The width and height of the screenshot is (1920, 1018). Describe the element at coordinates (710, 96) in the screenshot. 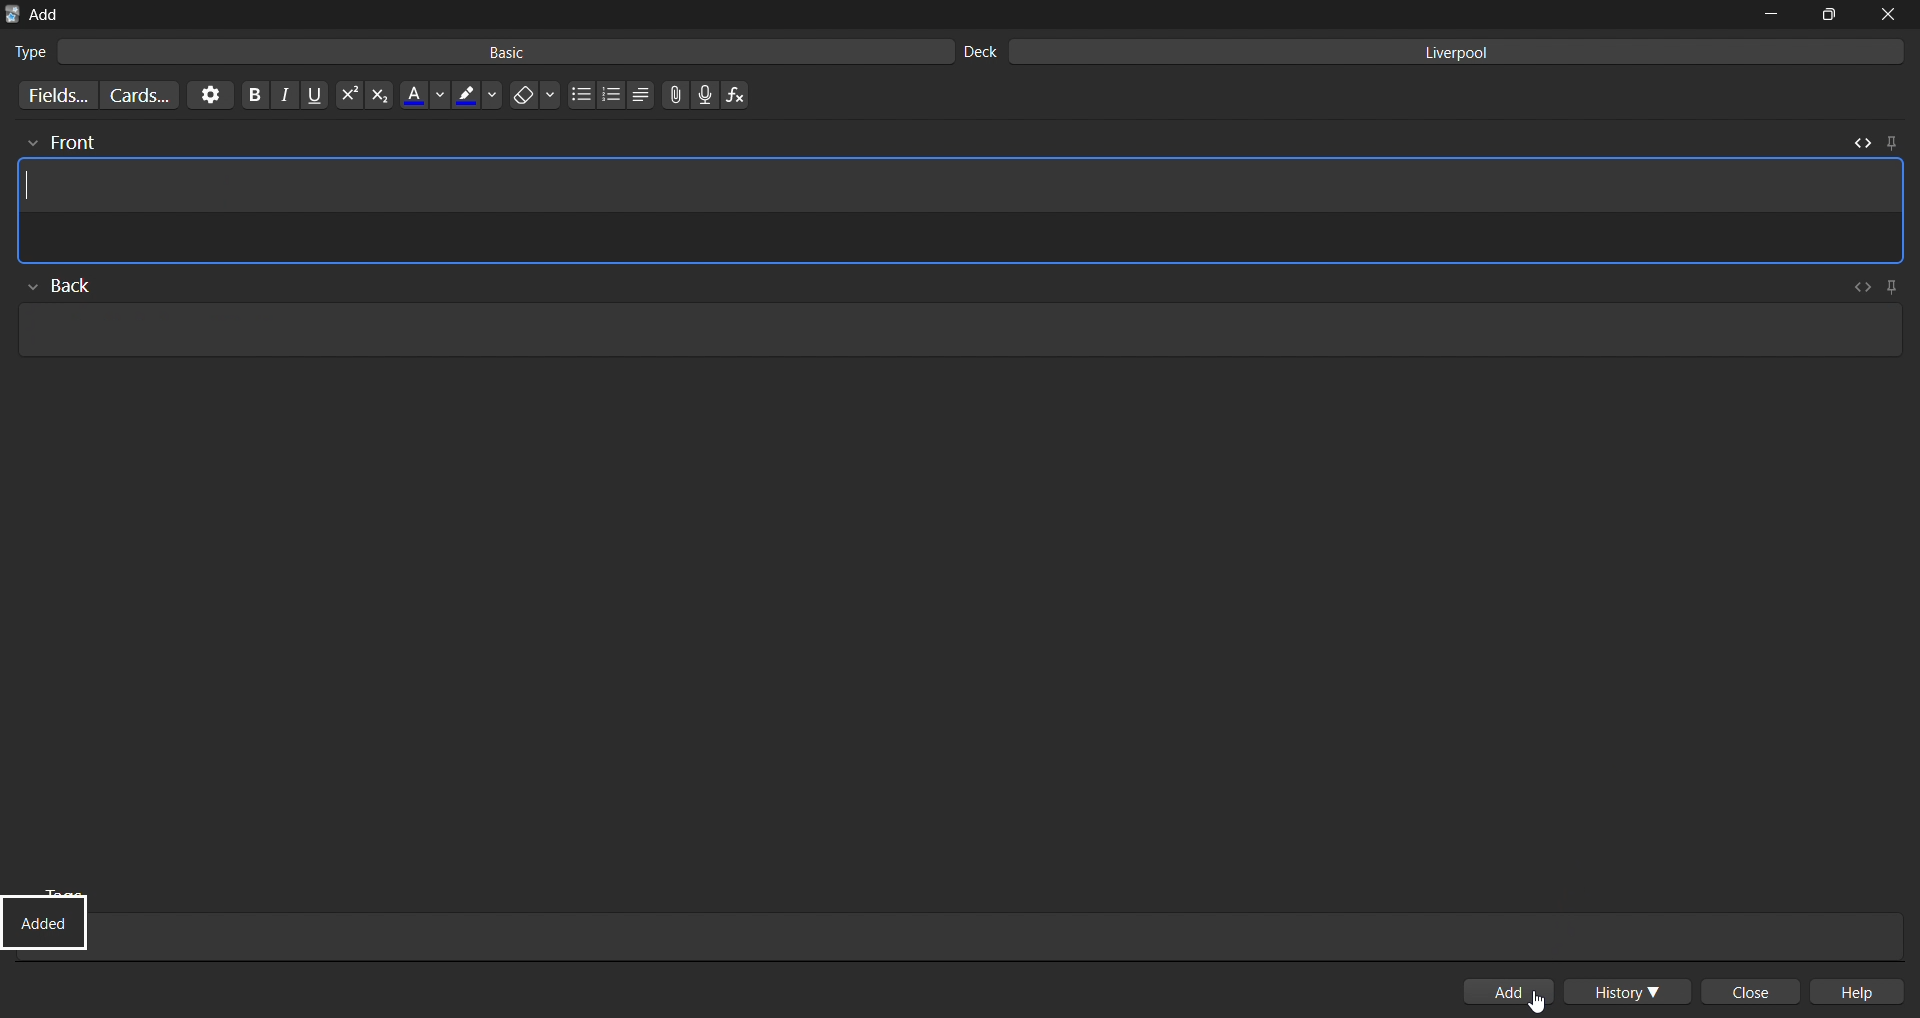

I see `record audio` at that location.